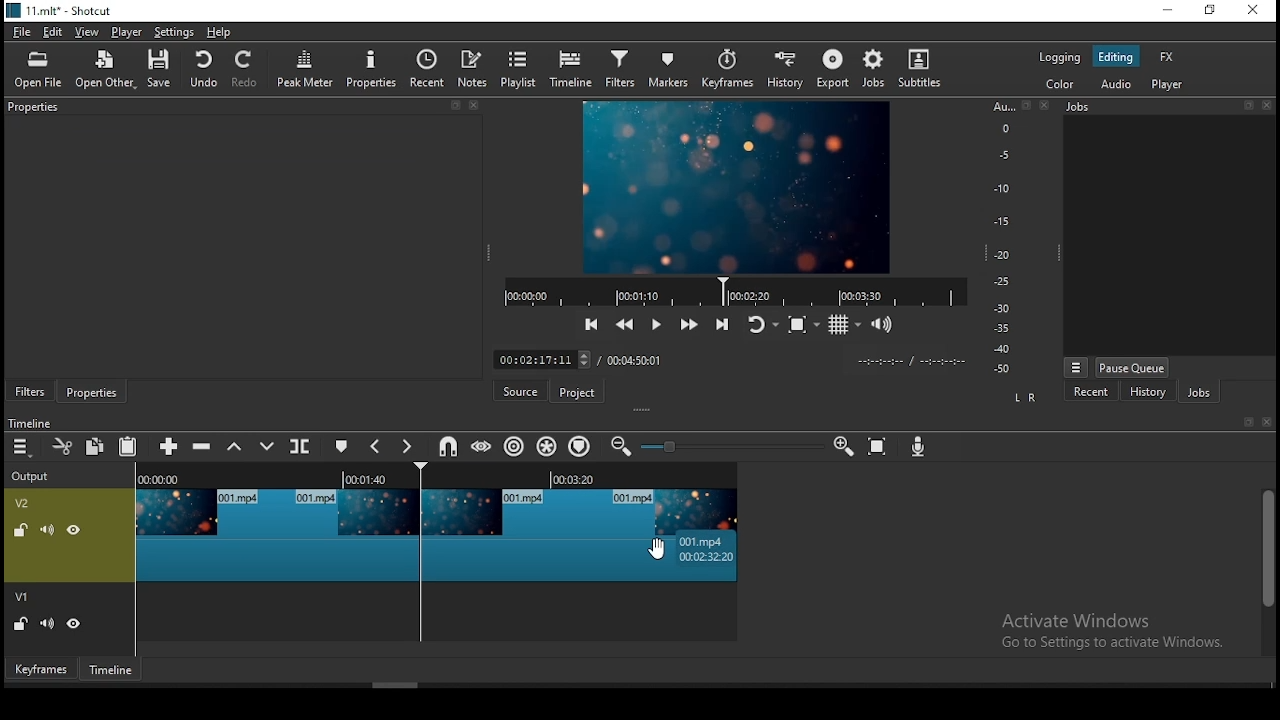 This screenshot has height=720, width=1280. What do you see at coordinates (515, 446) in the screenshot?
I see `ripple` at bounding box center [515, 446].